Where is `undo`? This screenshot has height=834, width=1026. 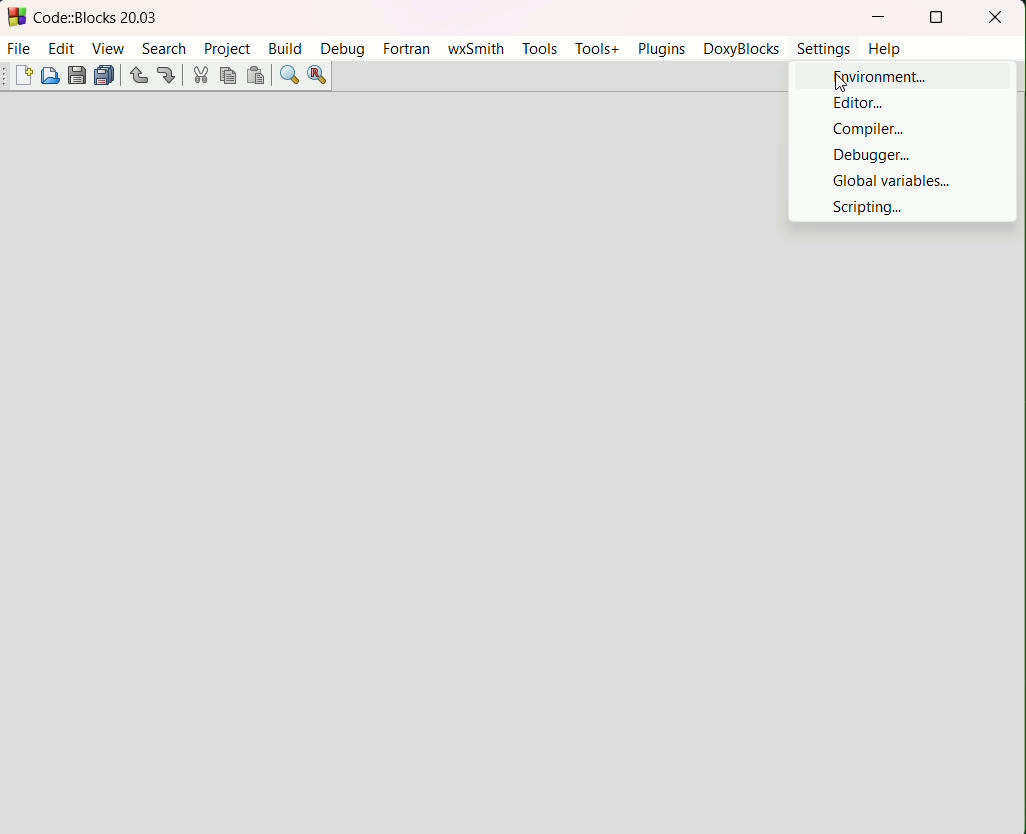
undo is located at coordinates (139, 77).